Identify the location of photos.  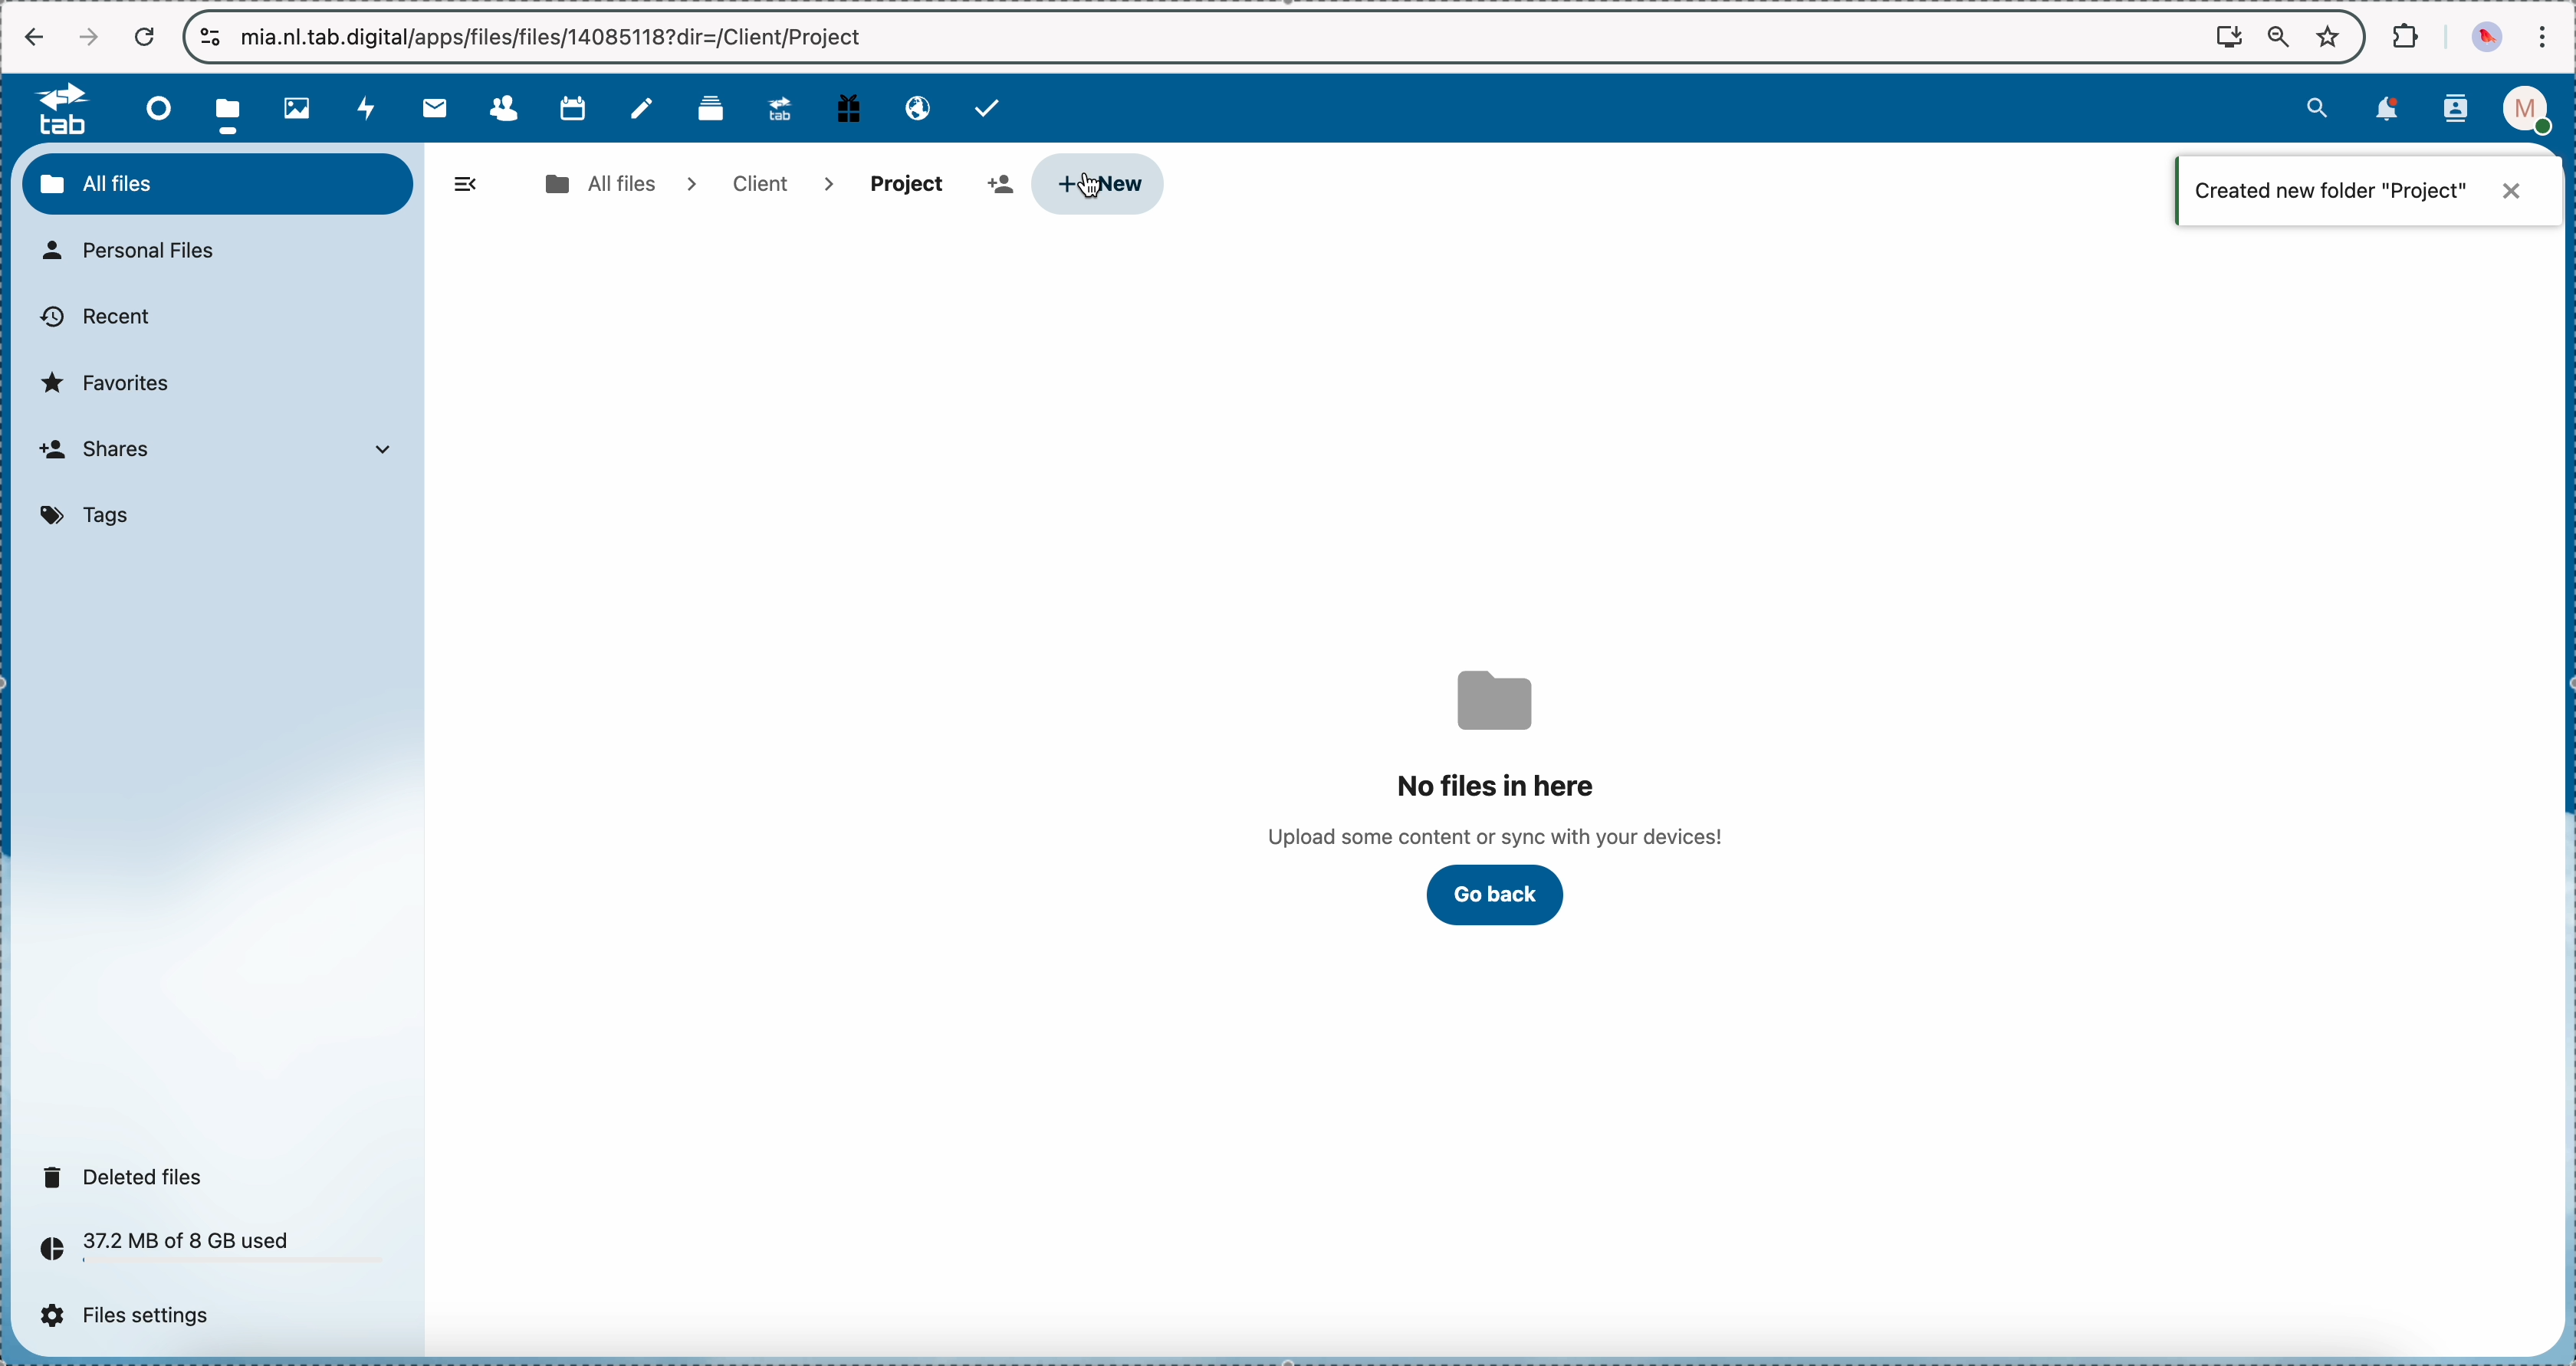
(303, 109).